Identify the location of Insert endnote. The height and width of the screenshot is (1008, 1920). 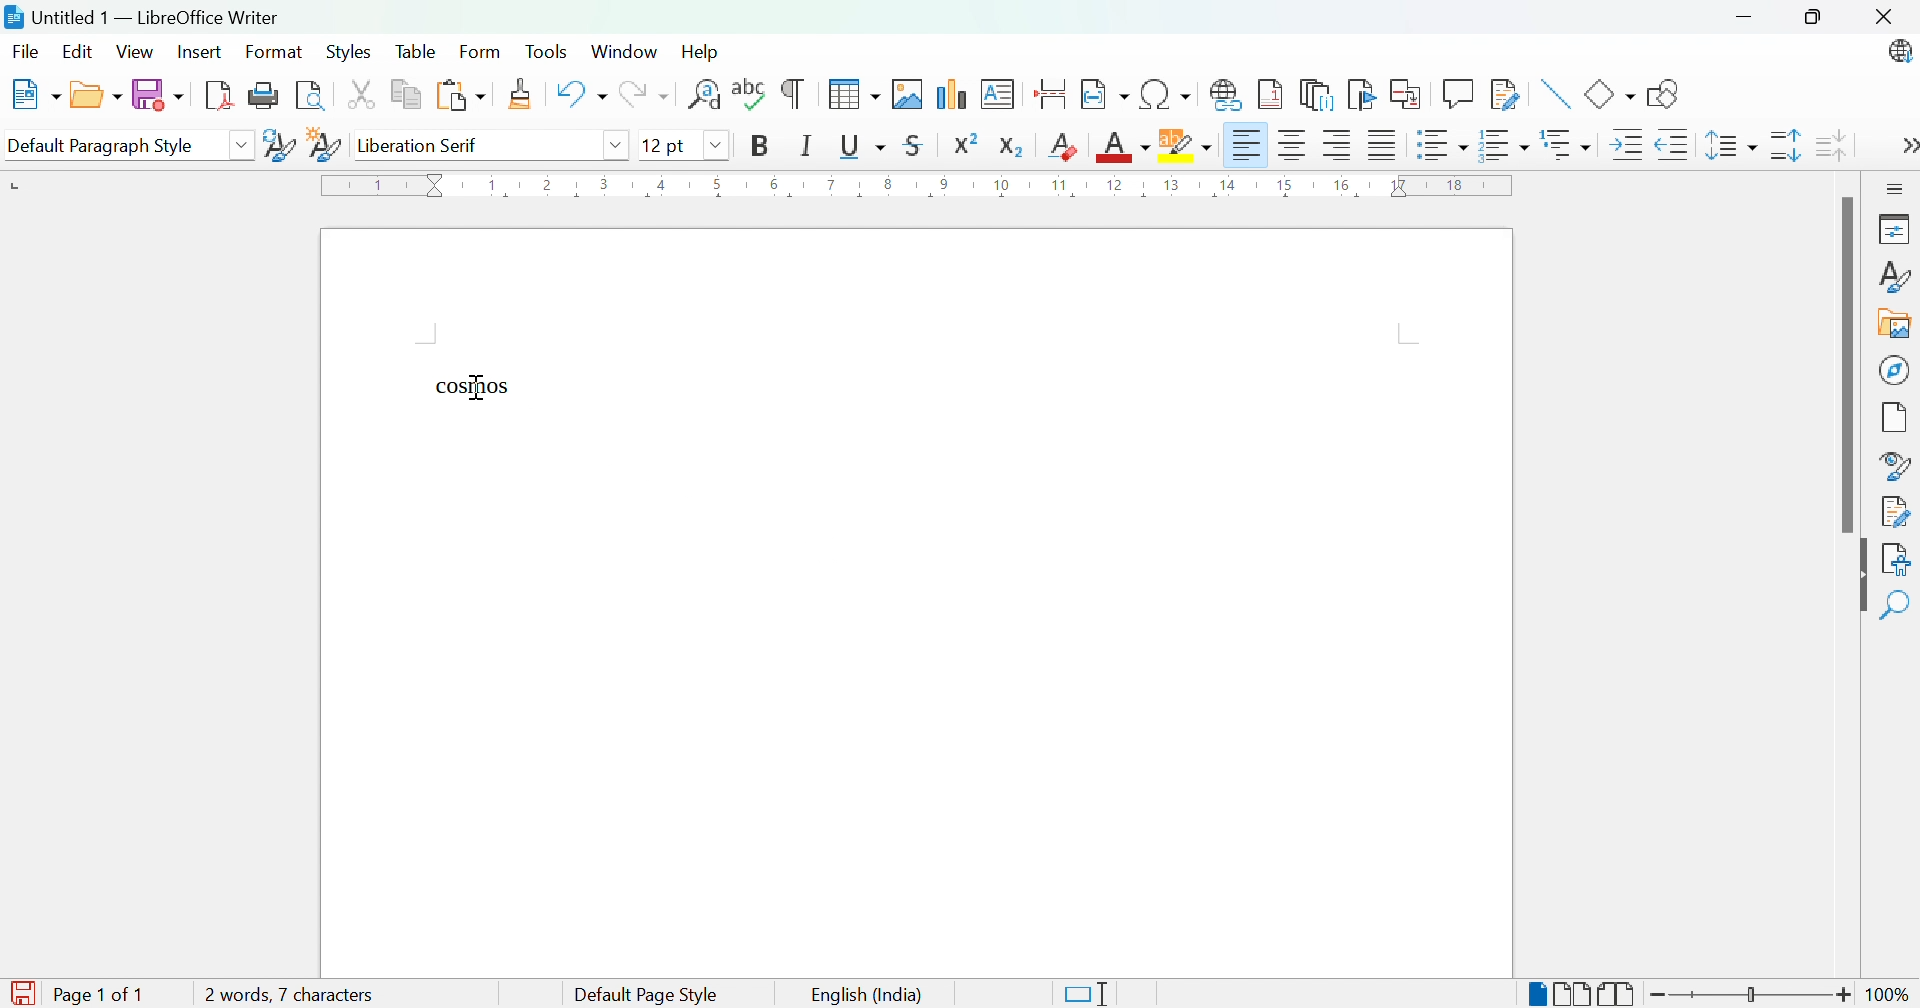
(1318, 96).